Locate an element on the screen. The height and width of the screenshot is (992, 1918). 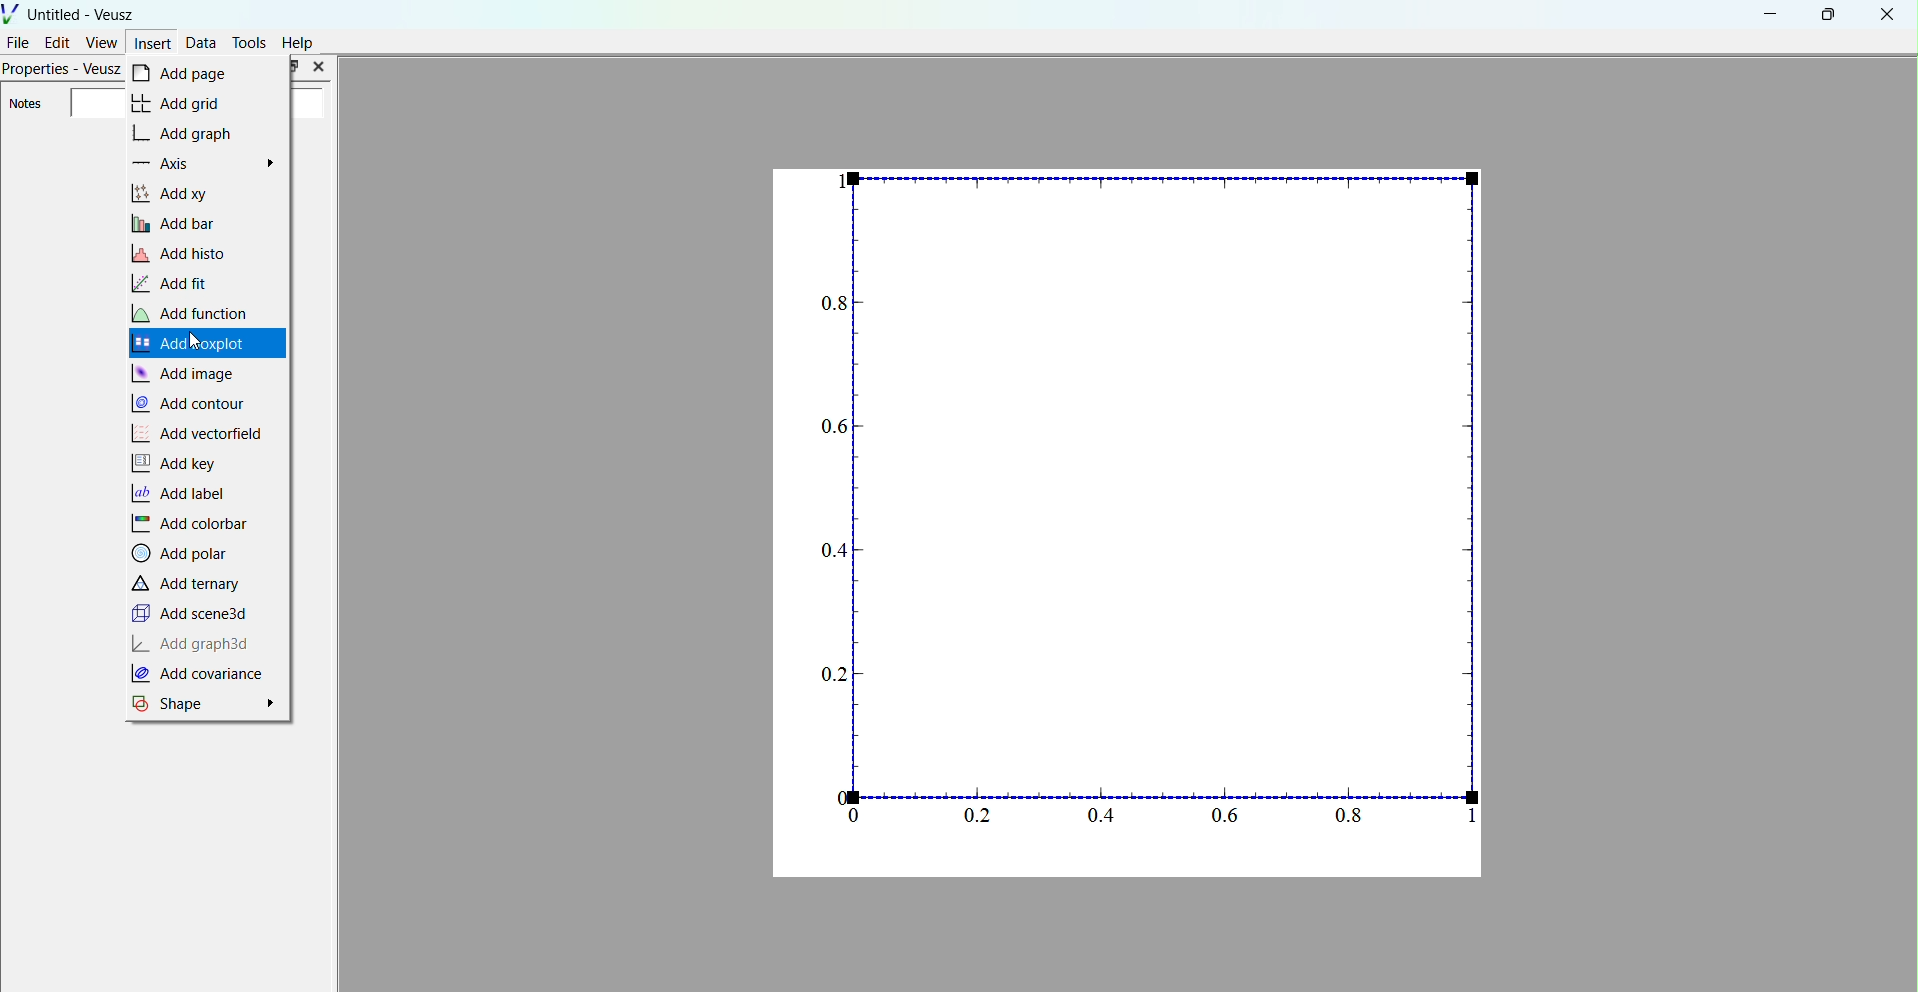
Add page is located at coordinates (184, 74).